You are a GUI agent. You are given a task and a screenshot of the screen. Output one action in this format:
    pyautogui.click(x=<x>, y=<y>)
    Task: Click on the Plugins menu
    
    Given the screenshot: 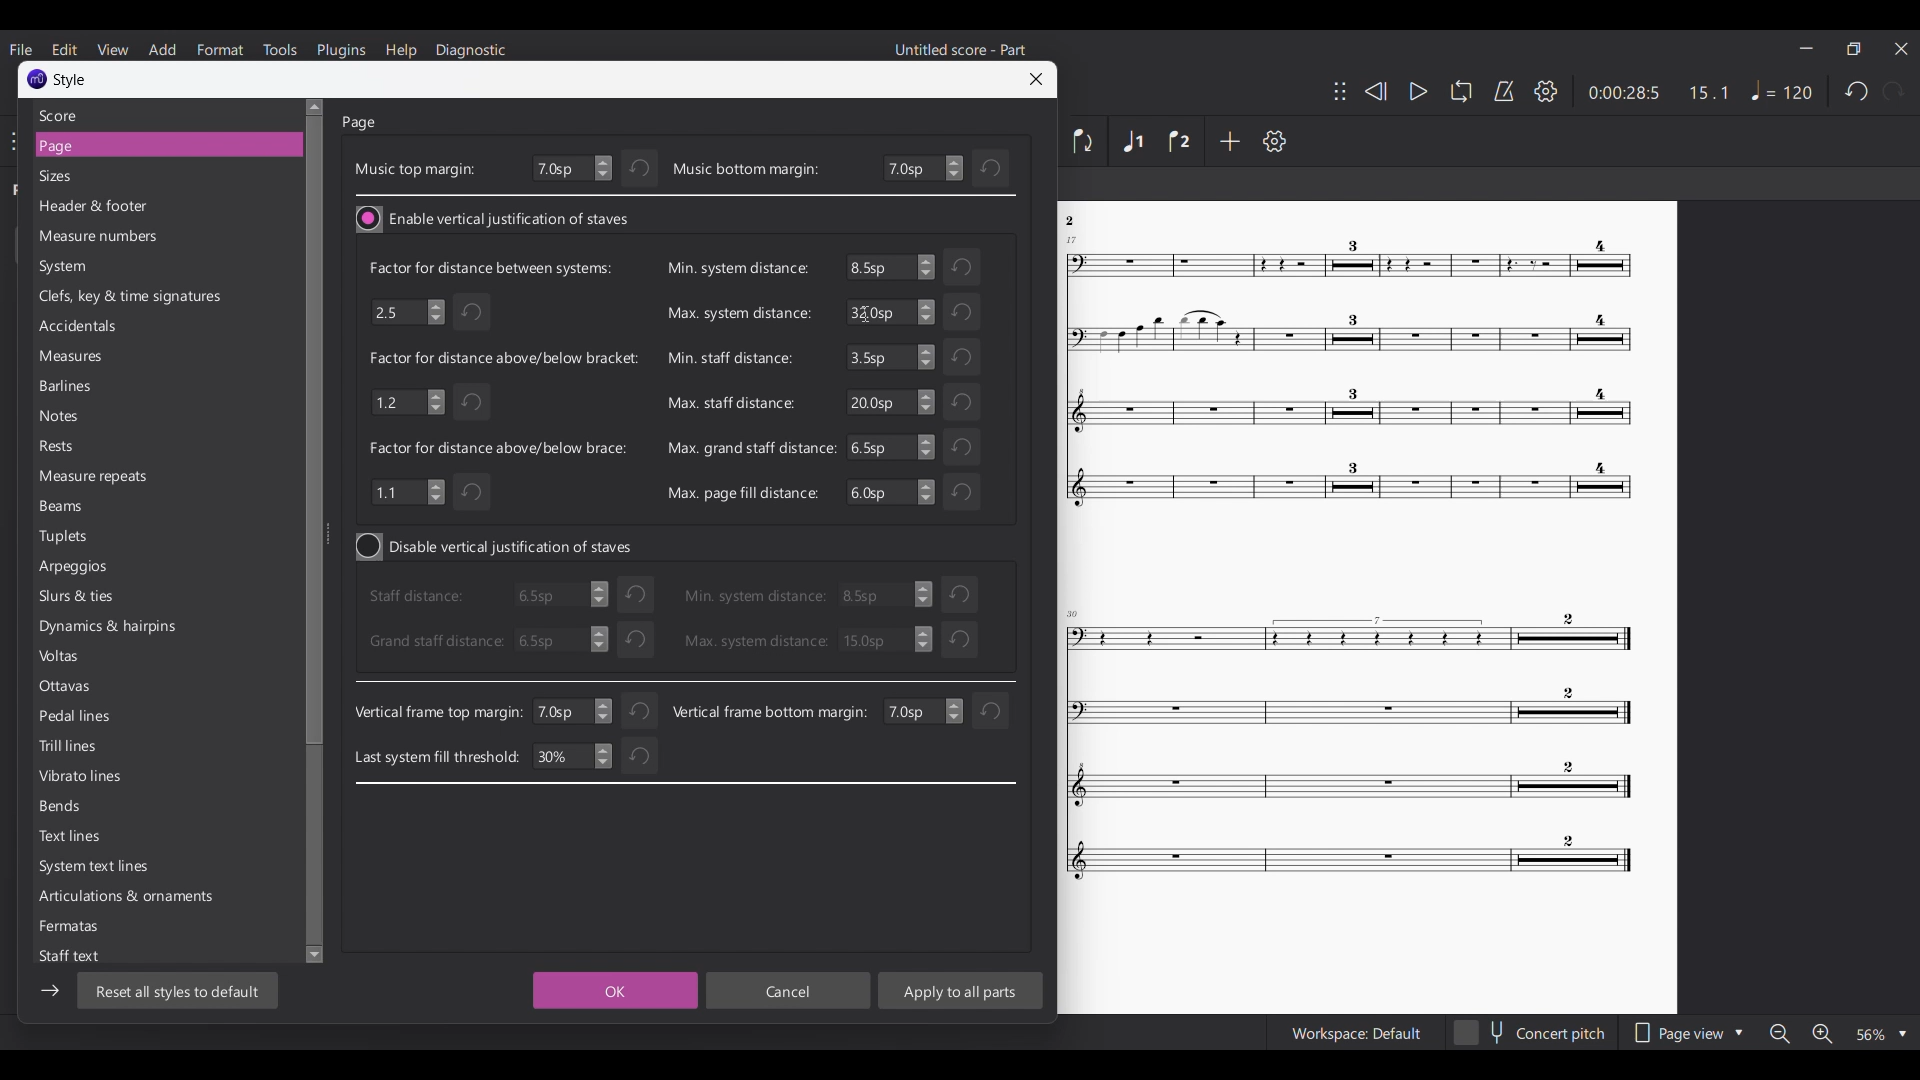 What is the action you would take?
    pyautogui.click(x=341, y=50)
    